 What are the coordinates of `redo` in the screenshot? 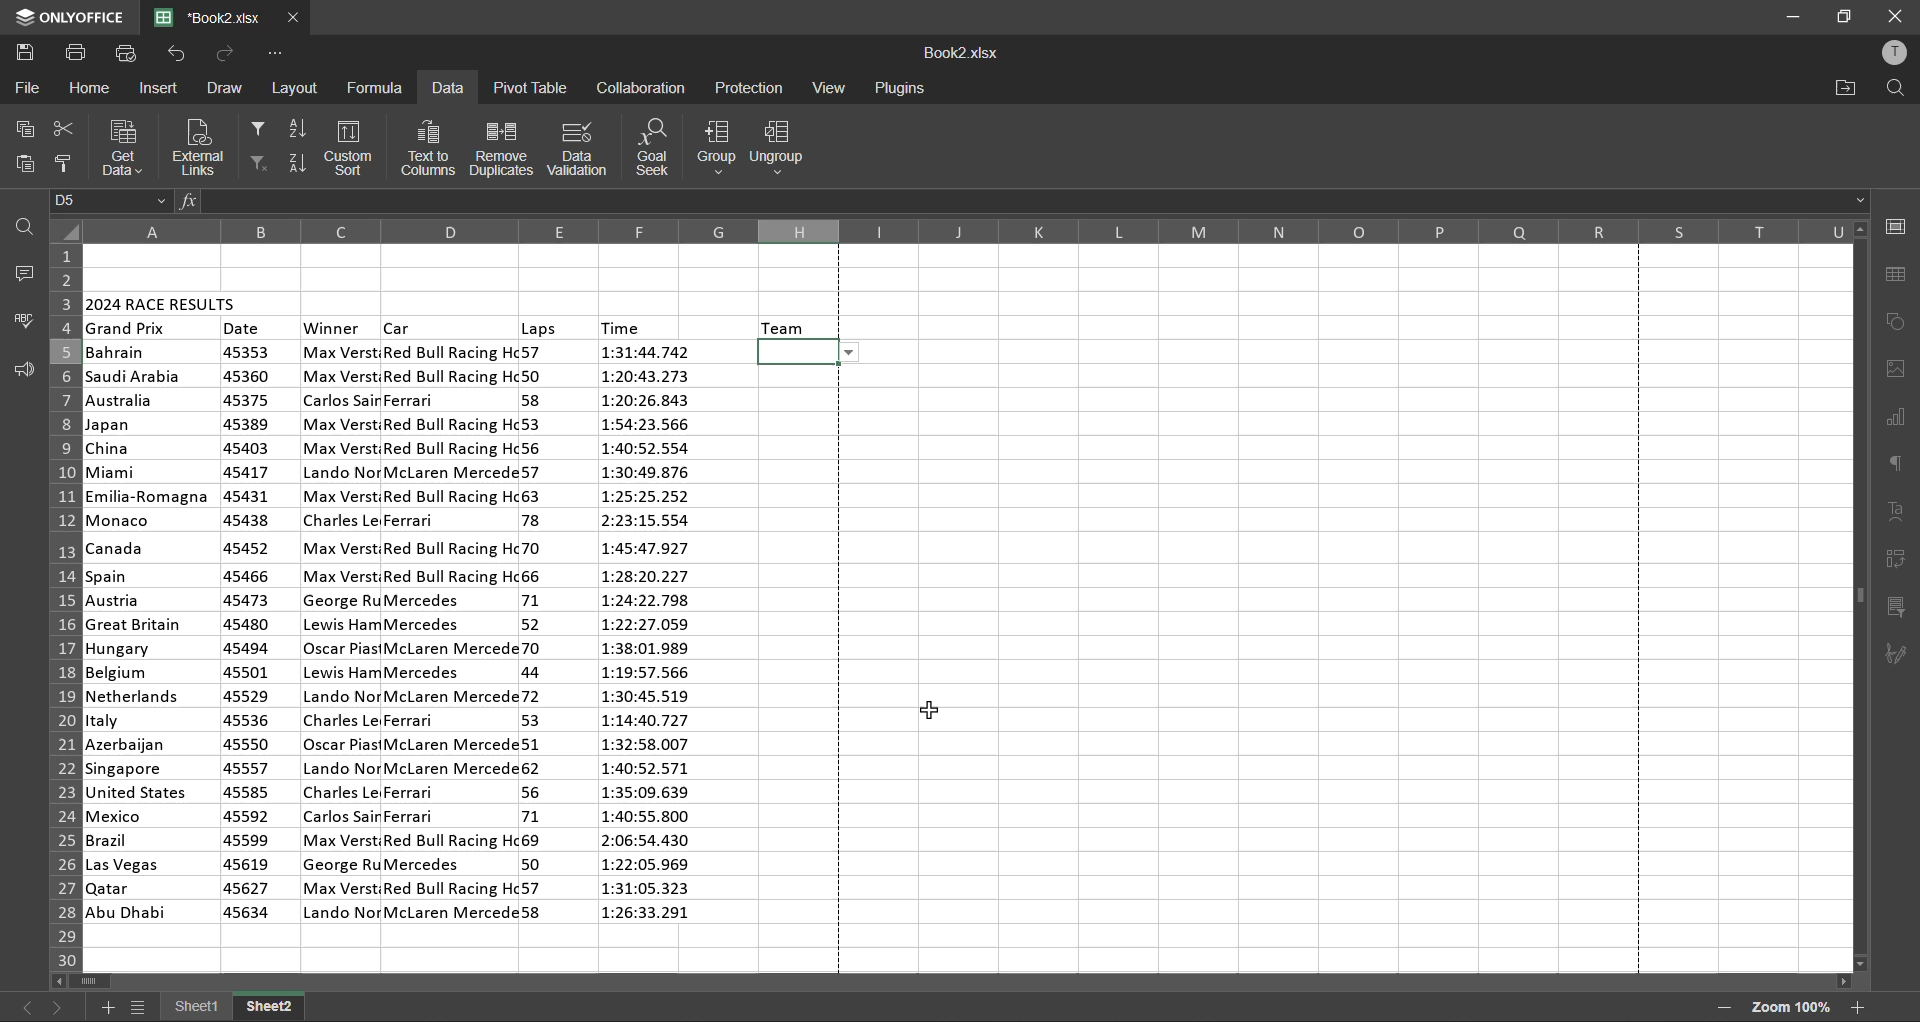 It's located at (227, 53).